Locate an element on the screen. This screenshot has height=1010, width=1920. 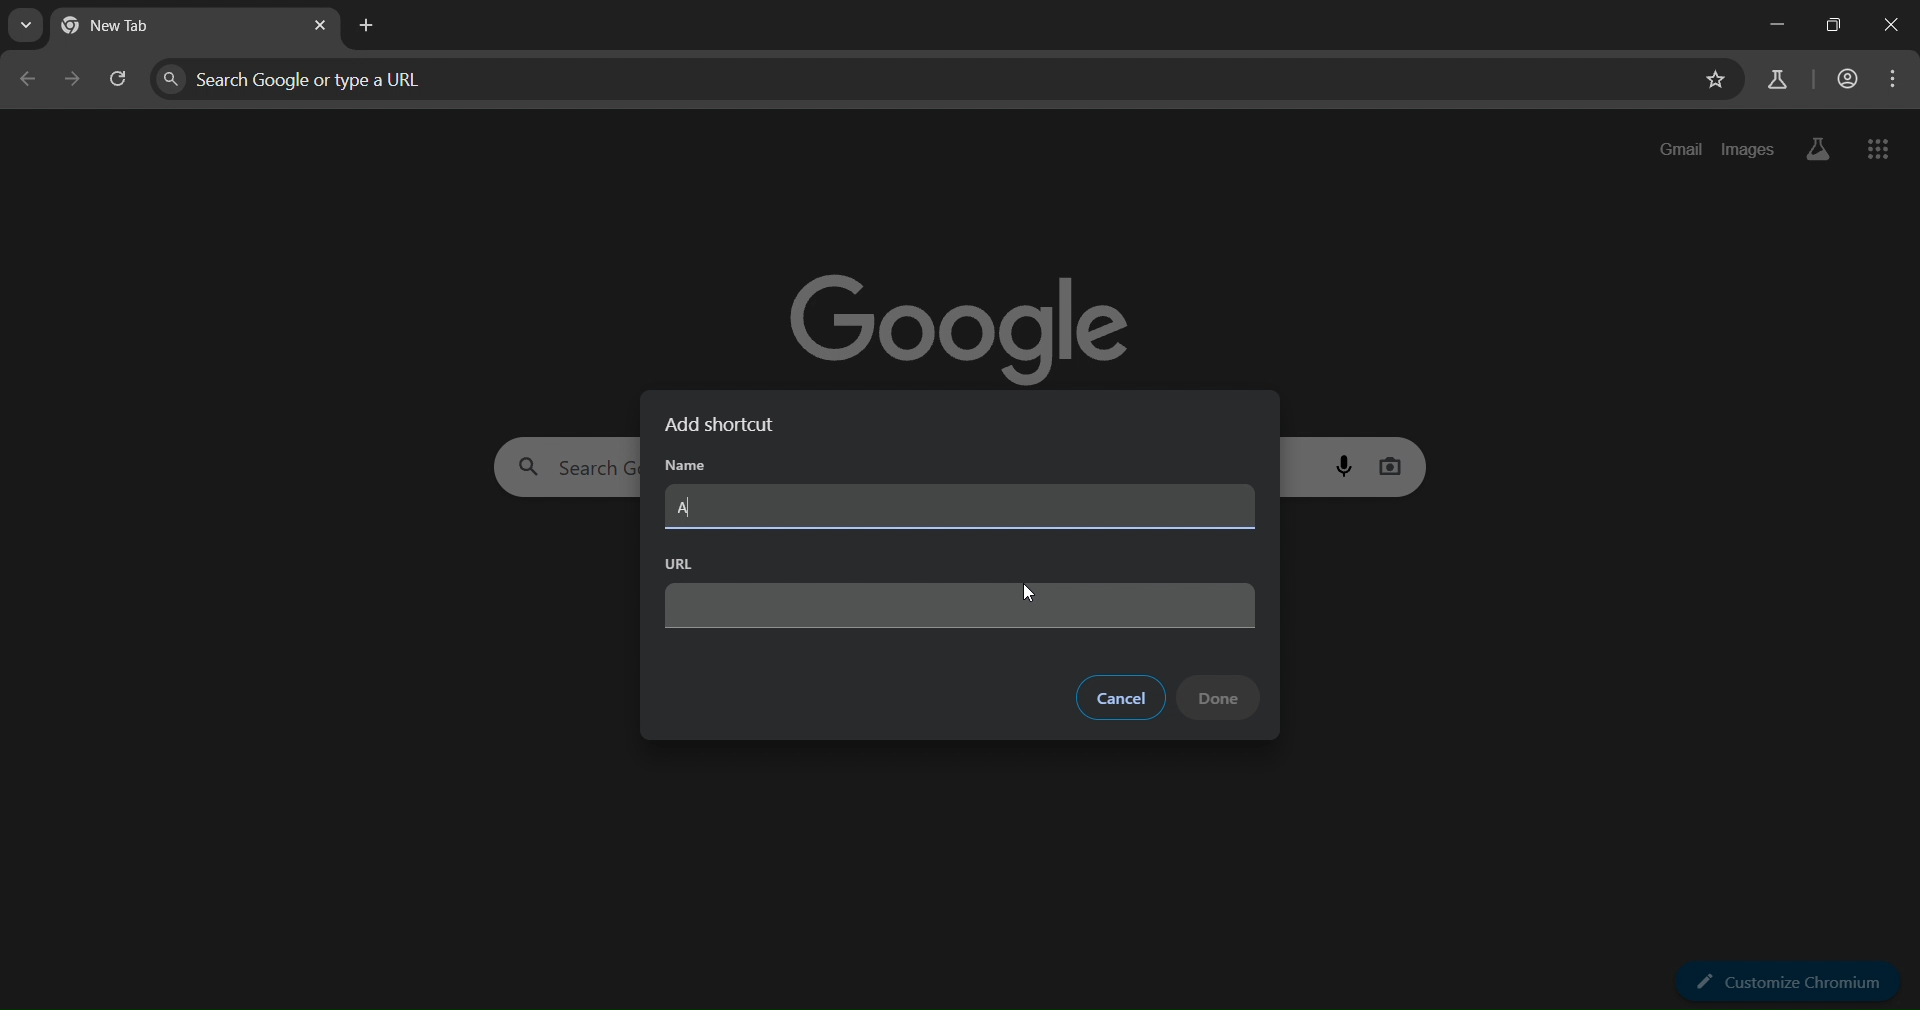
search tabs is located at coordinates (31, 26).